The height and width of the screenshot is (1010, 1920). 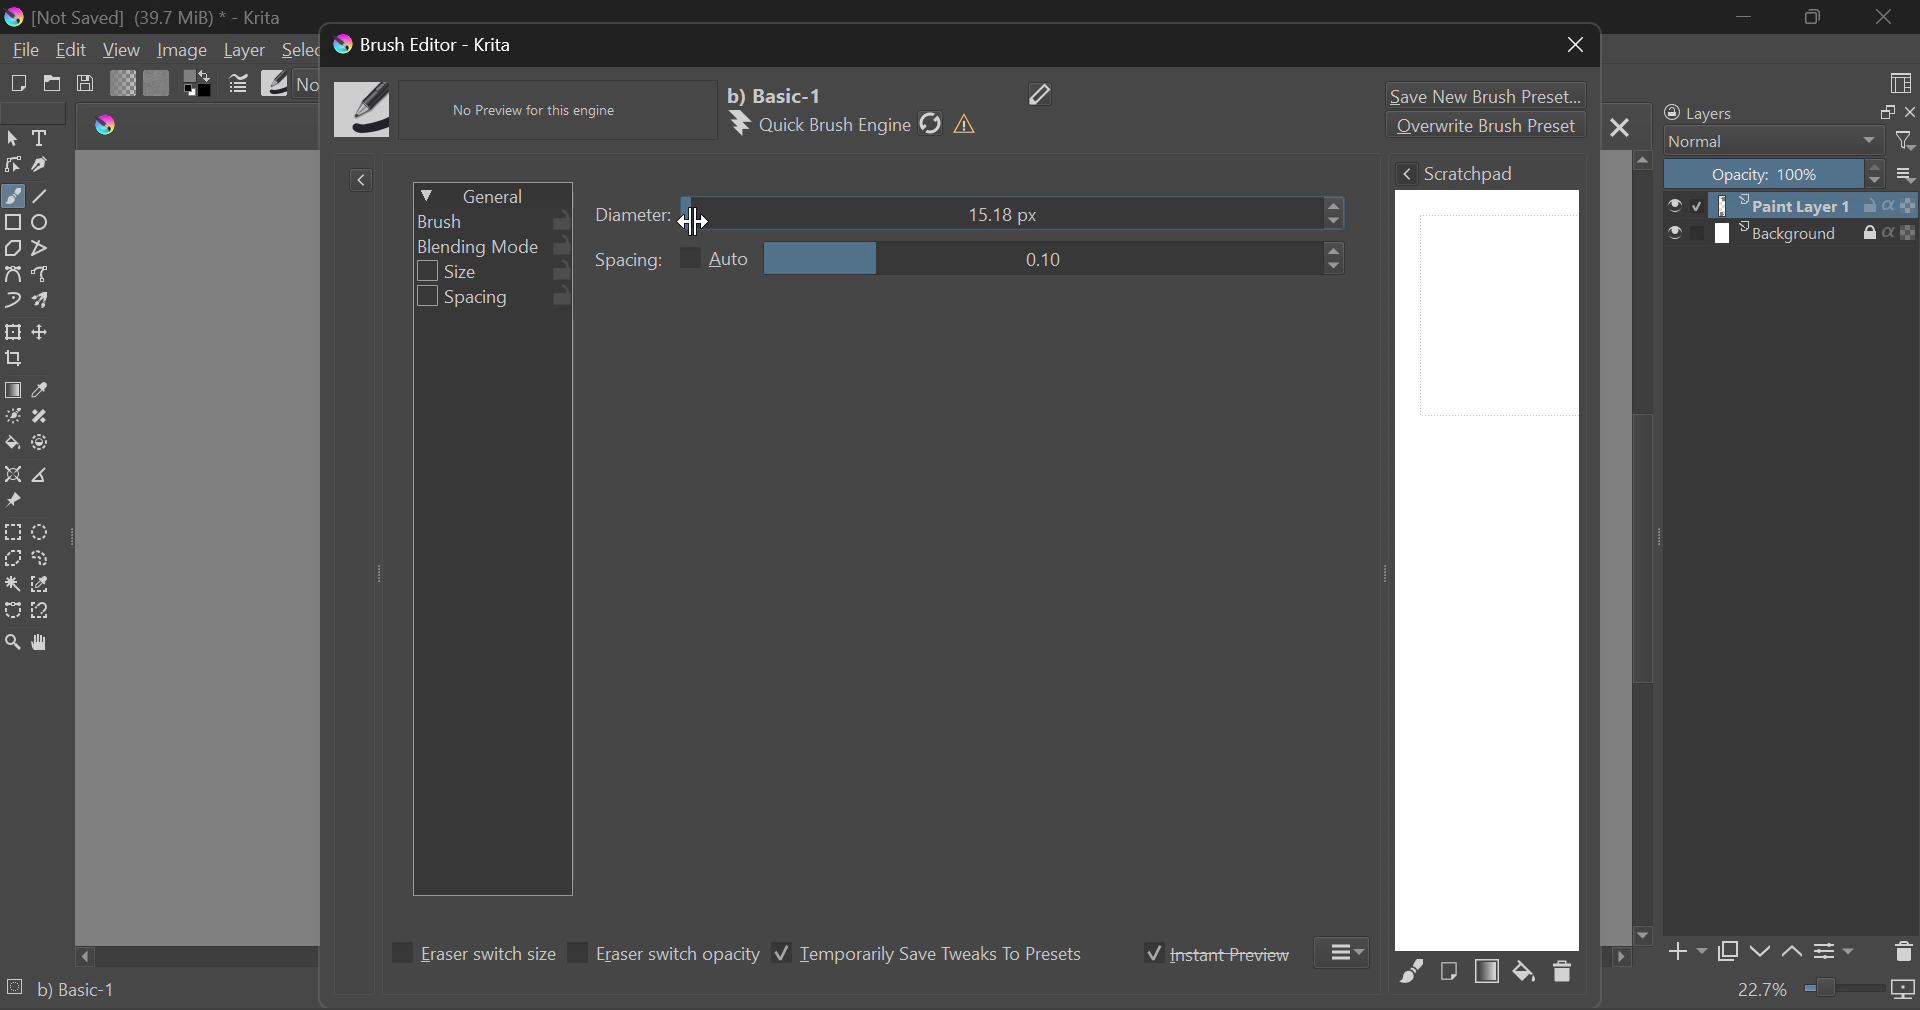 I want to click on Edit Shapes, so click(x=12, y=164).